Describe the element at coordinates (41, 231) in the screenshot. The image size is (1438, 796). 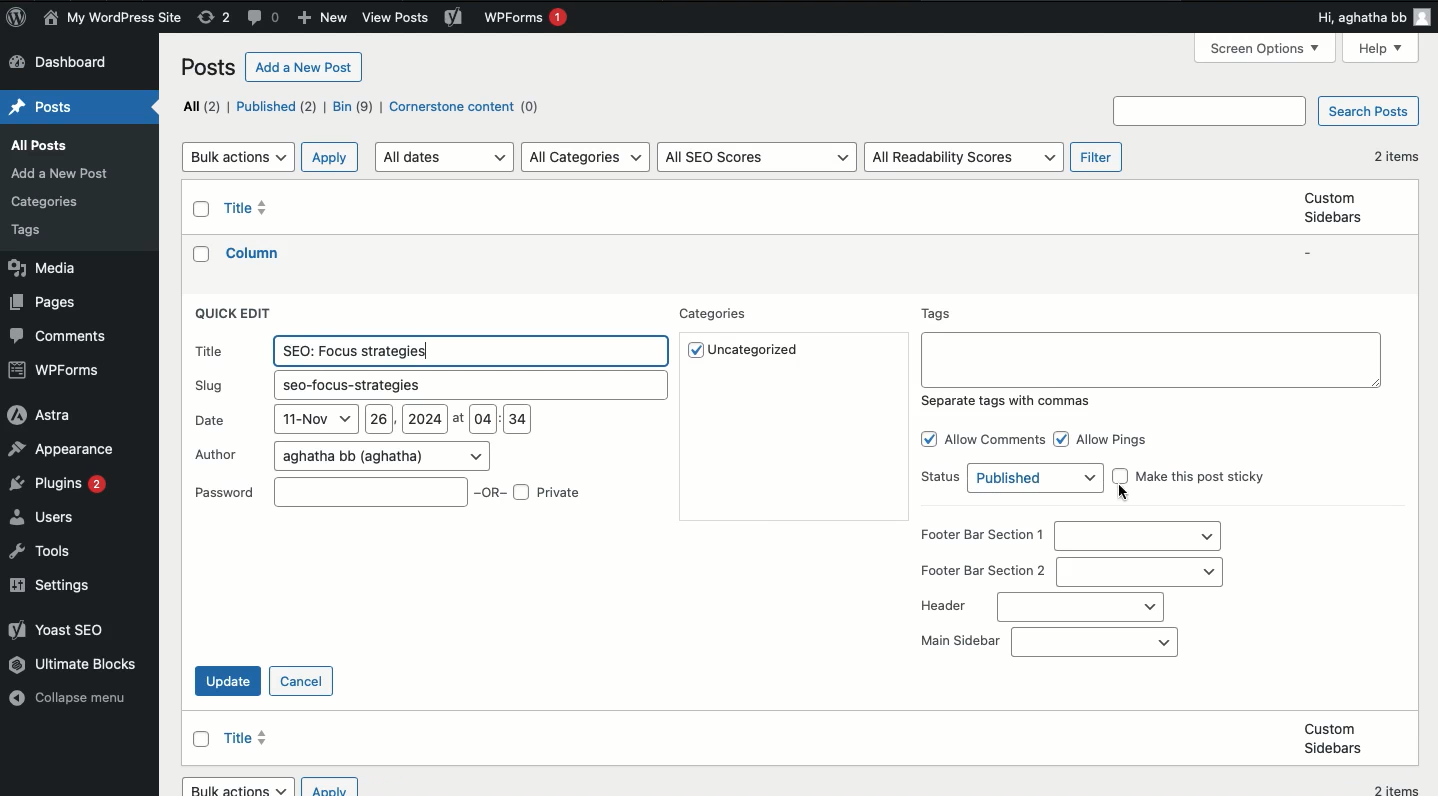
I see `Posts` at that location.